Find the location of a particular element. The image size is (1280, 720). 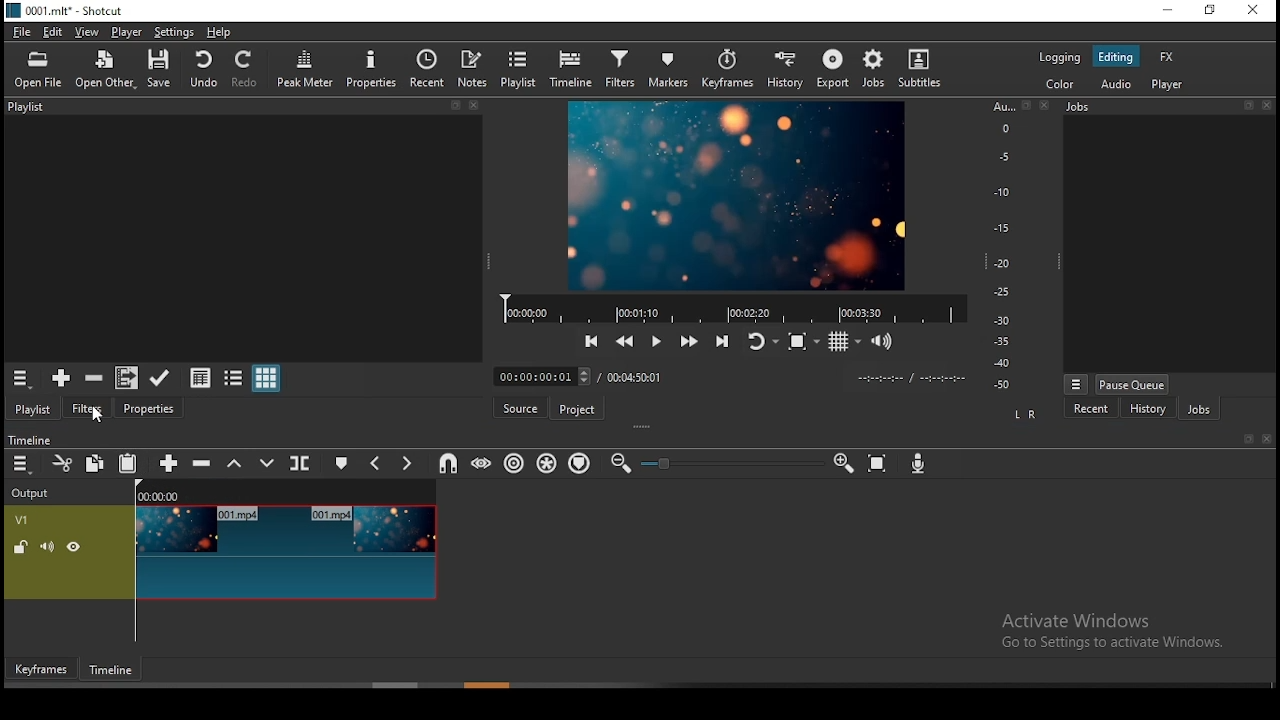

open file is located at coordinates (40, 70).